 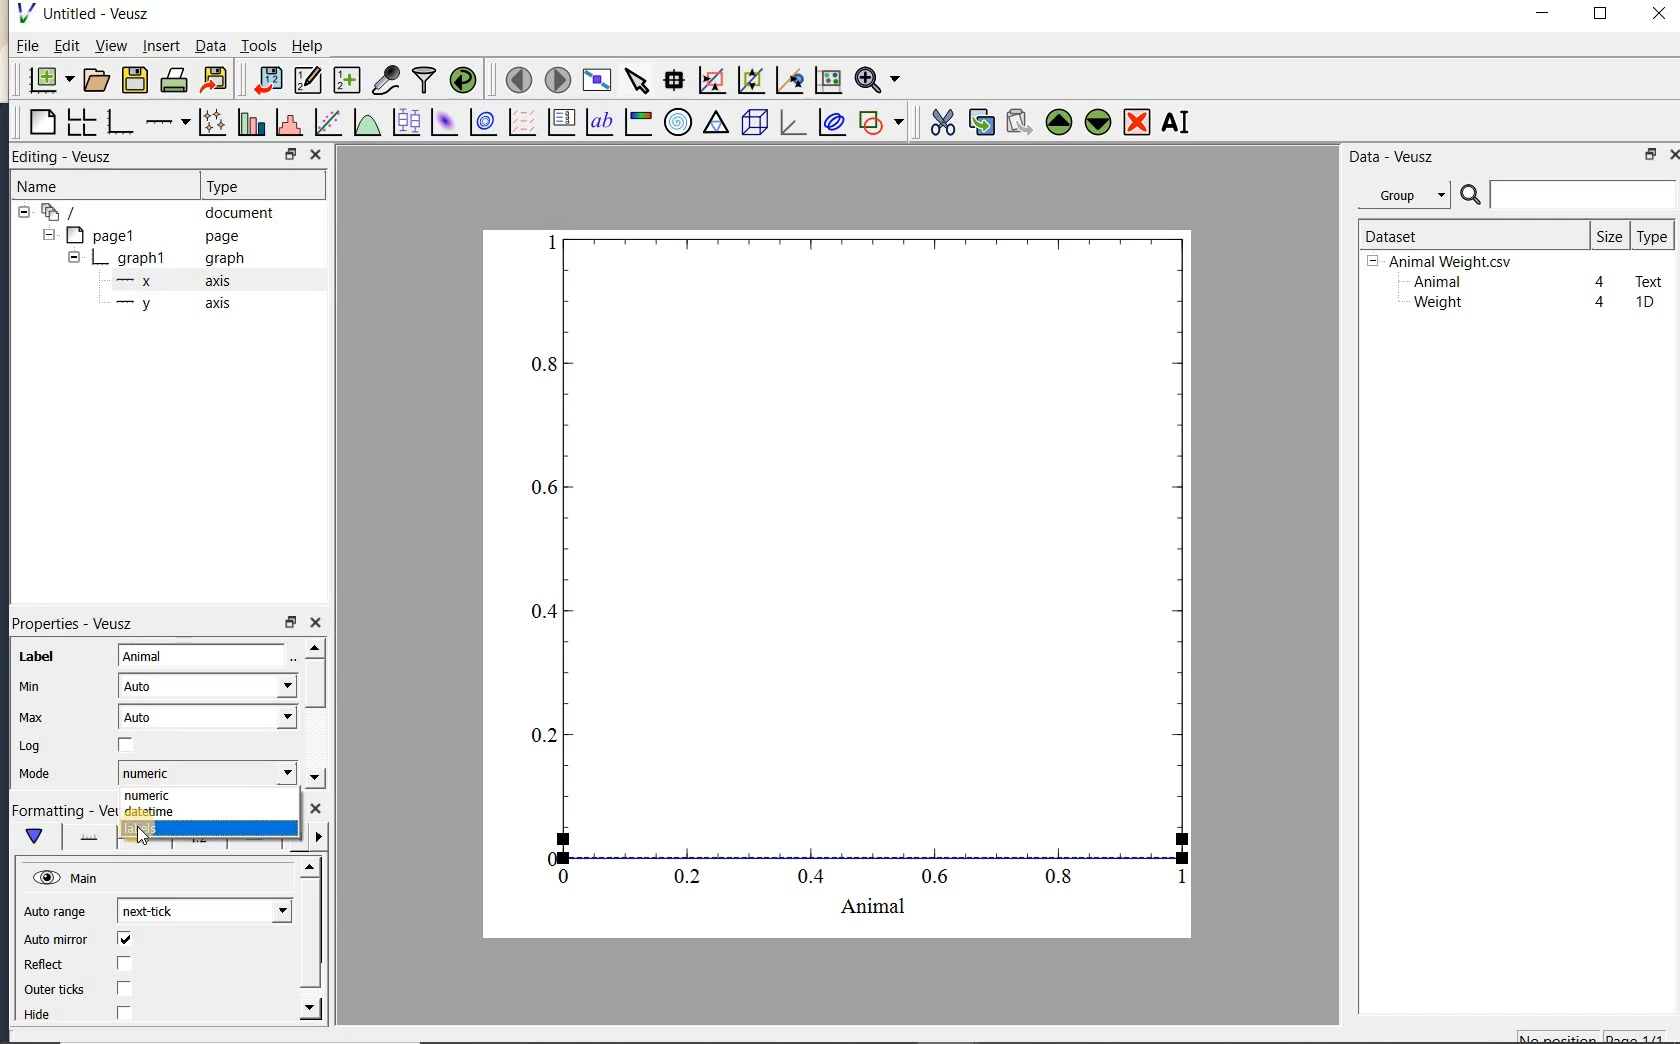 I want to click on arrange graphs in a grid, so click(x=80, y=122).